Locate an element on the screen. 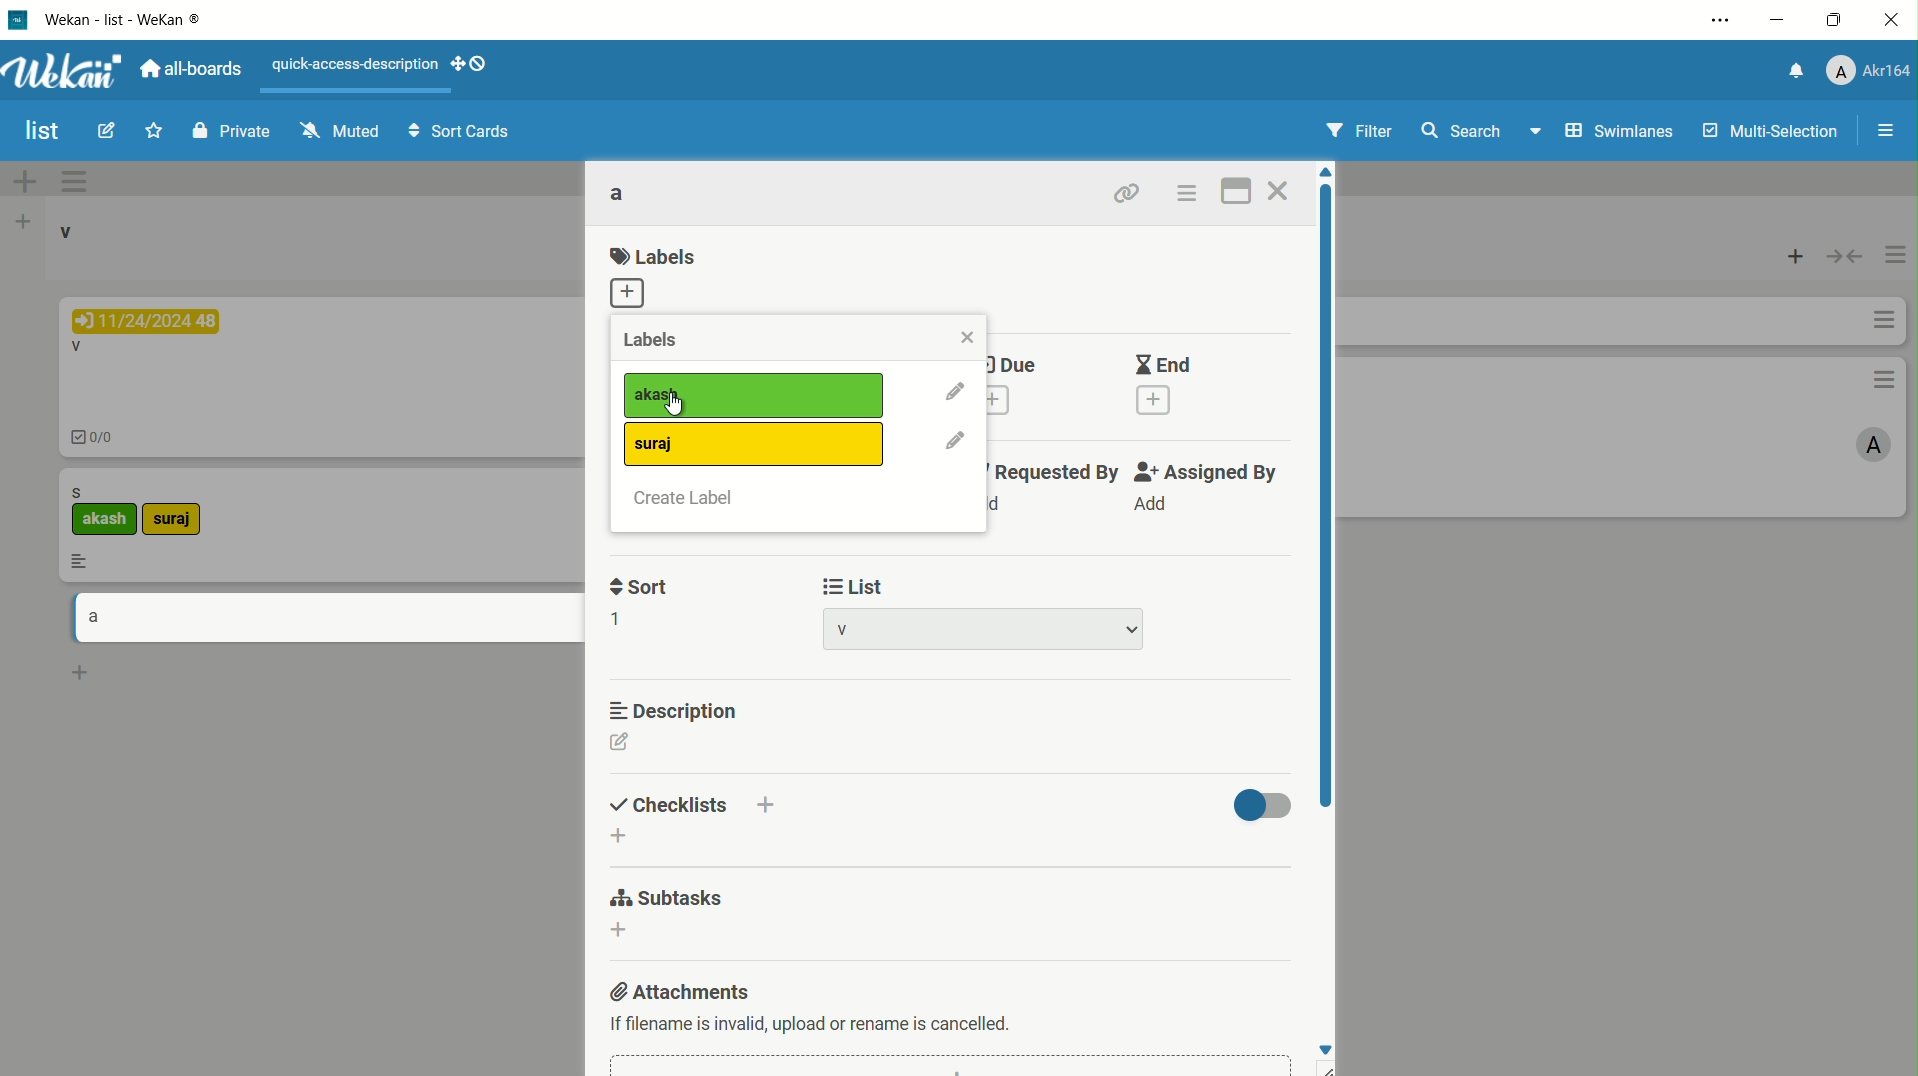  s is located at coordinates (87, 491).